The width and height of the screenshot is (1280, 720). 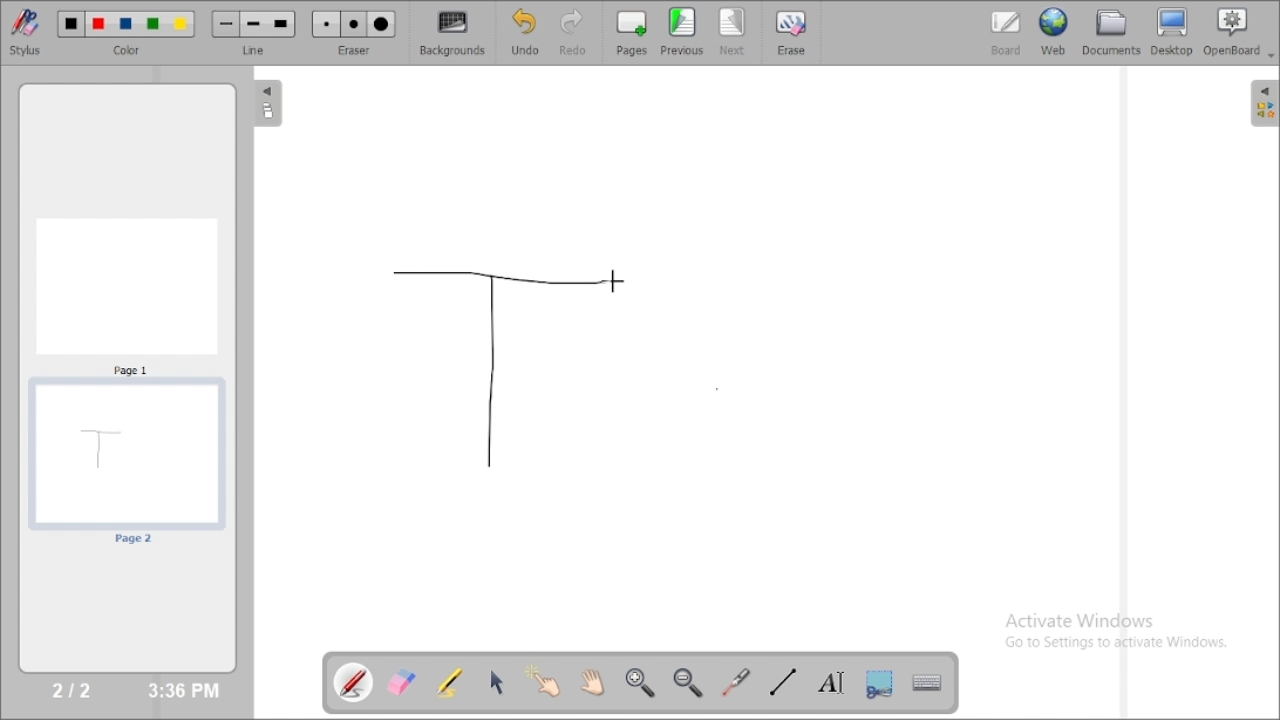 What do you see at coordinates (736, 682) in the screenshot?
I see `virtual laser pointer` at bounding box center [736, 682].